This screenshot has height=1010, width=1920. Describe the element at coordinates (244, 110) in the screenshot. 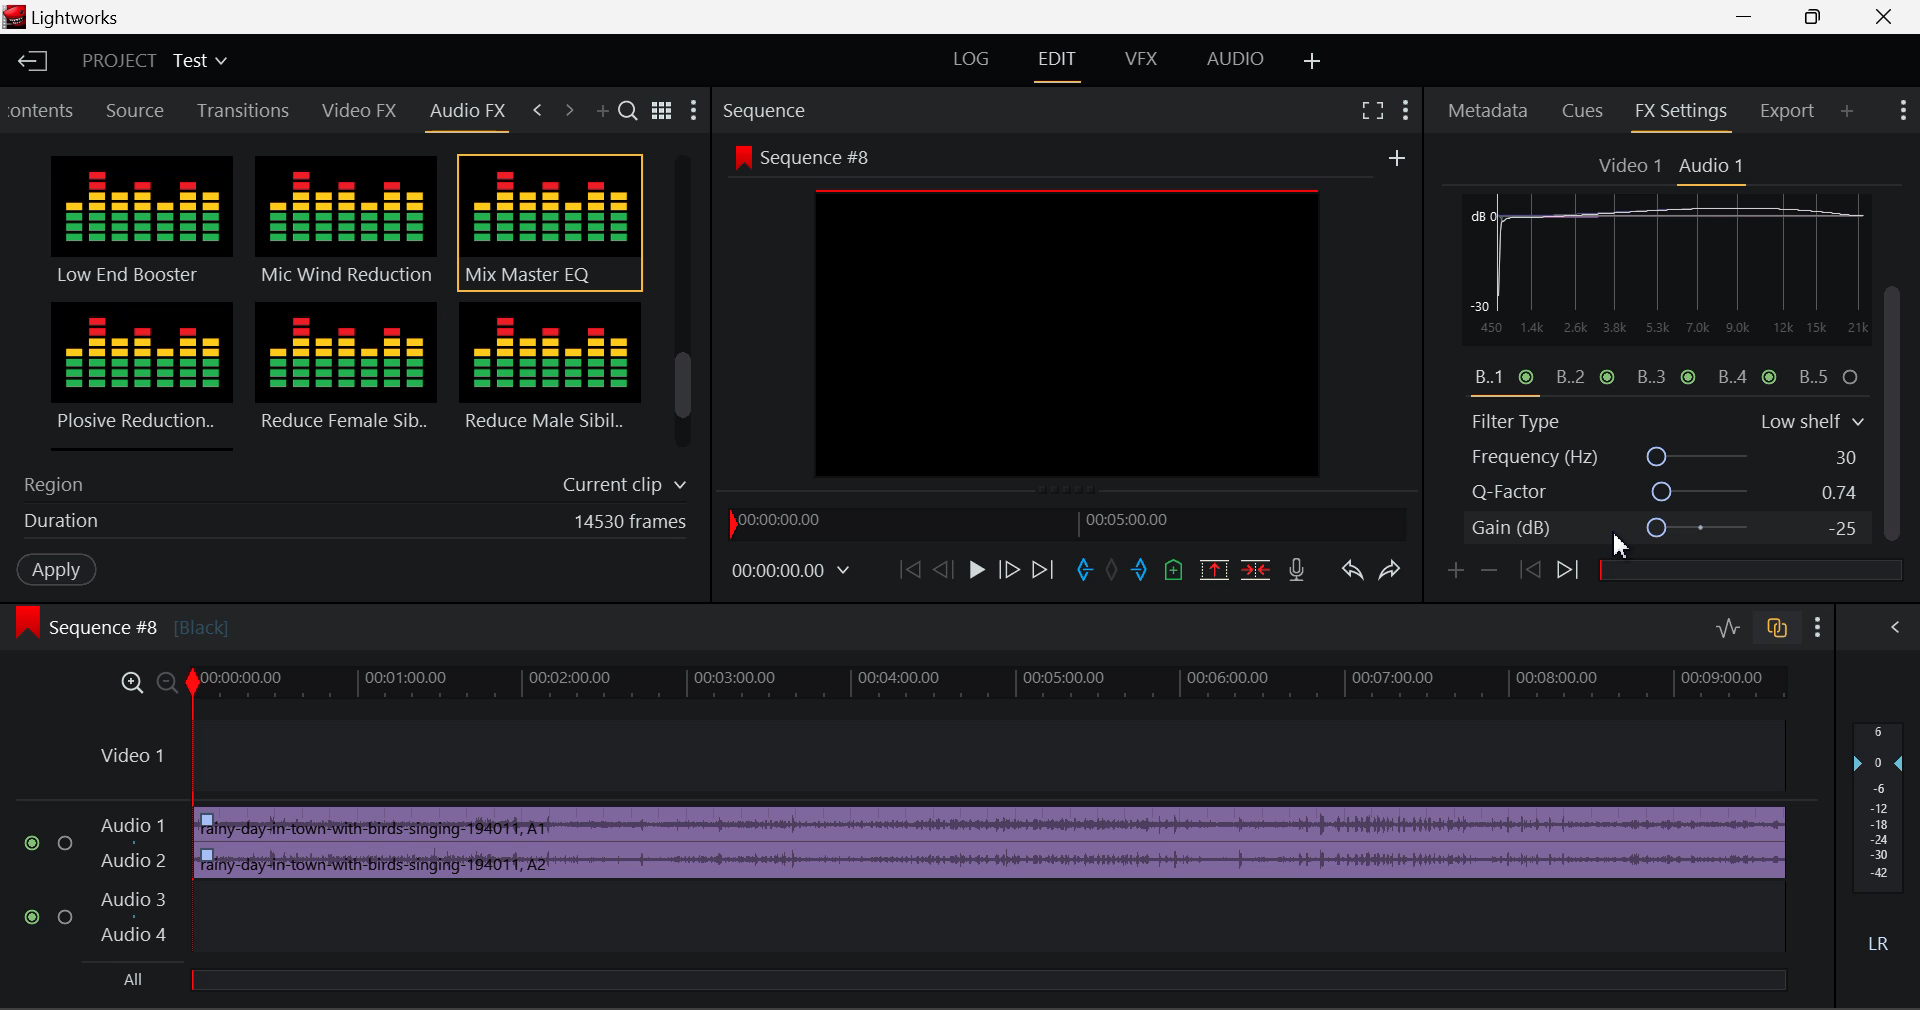

I see `Transitions` at that location.